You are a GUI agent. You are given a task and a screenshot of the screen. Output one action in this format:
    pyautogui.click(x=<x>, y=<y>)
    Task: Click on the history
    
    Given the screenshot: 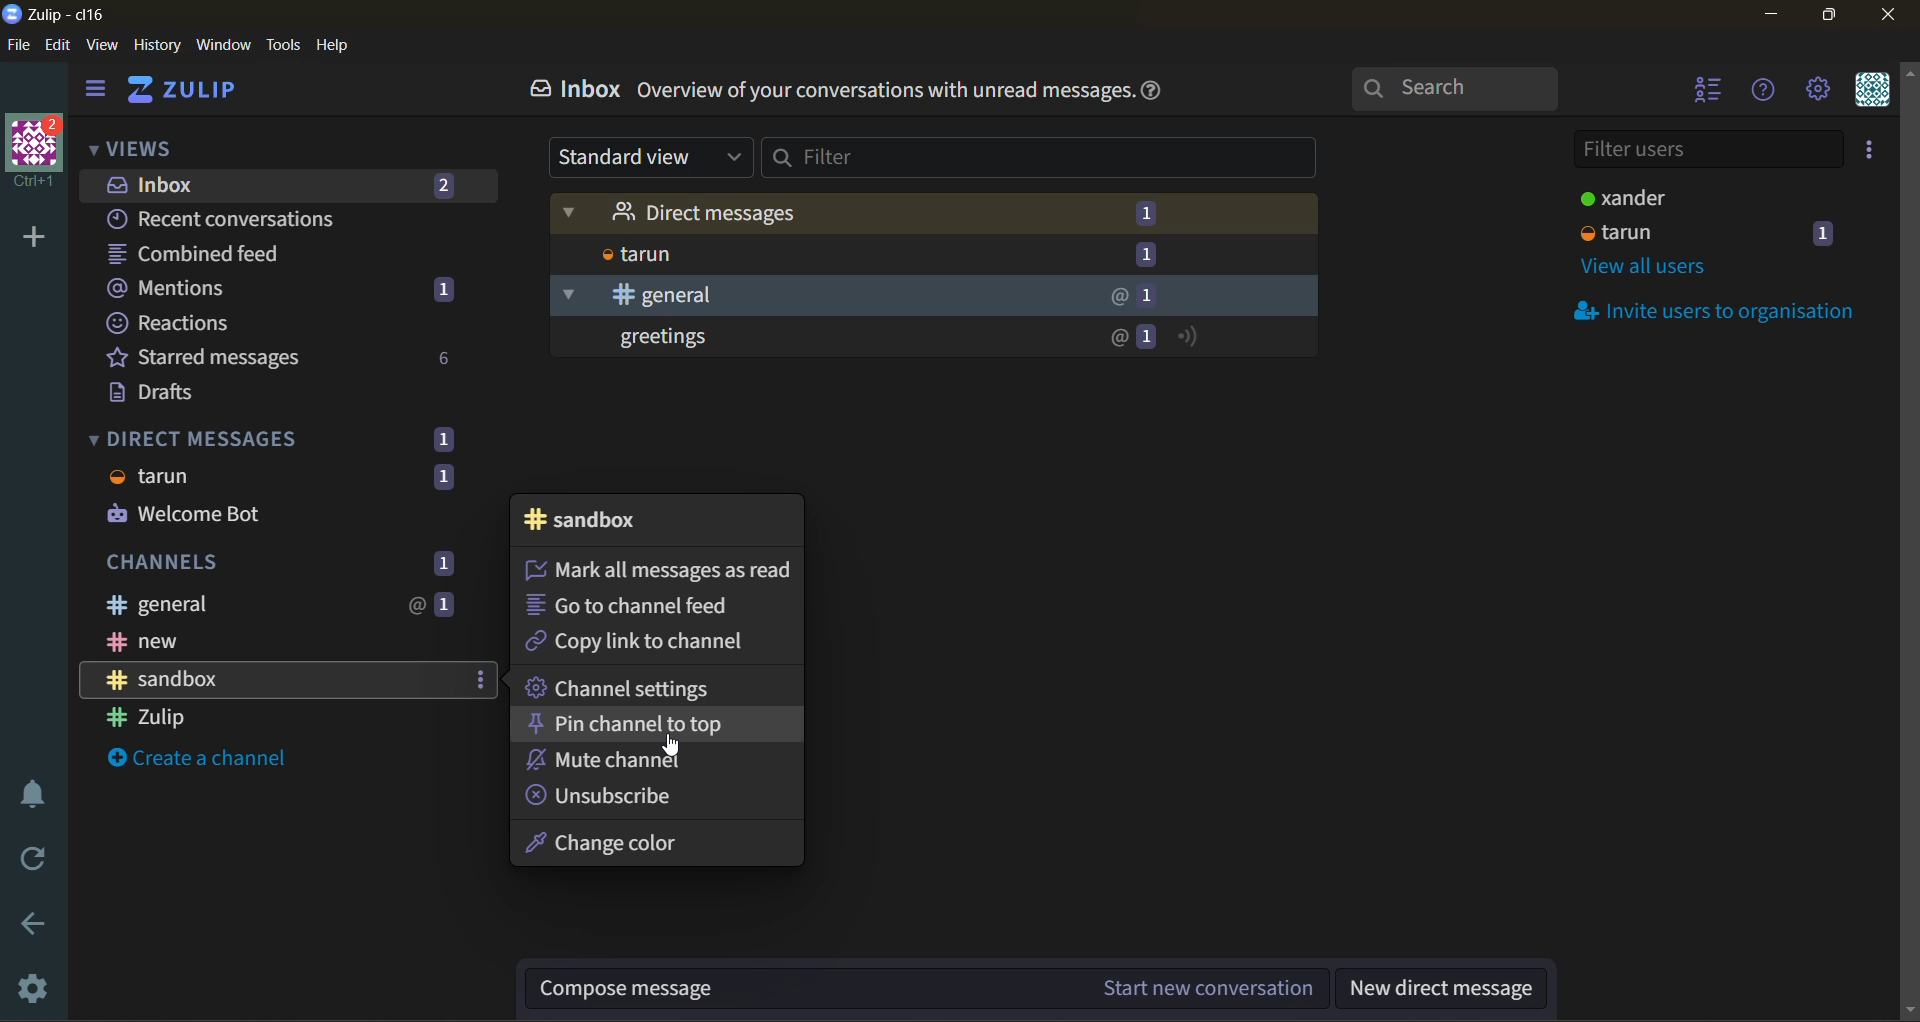 What is the action you would take?
    pyautogui.click(x=157, y=46)
    